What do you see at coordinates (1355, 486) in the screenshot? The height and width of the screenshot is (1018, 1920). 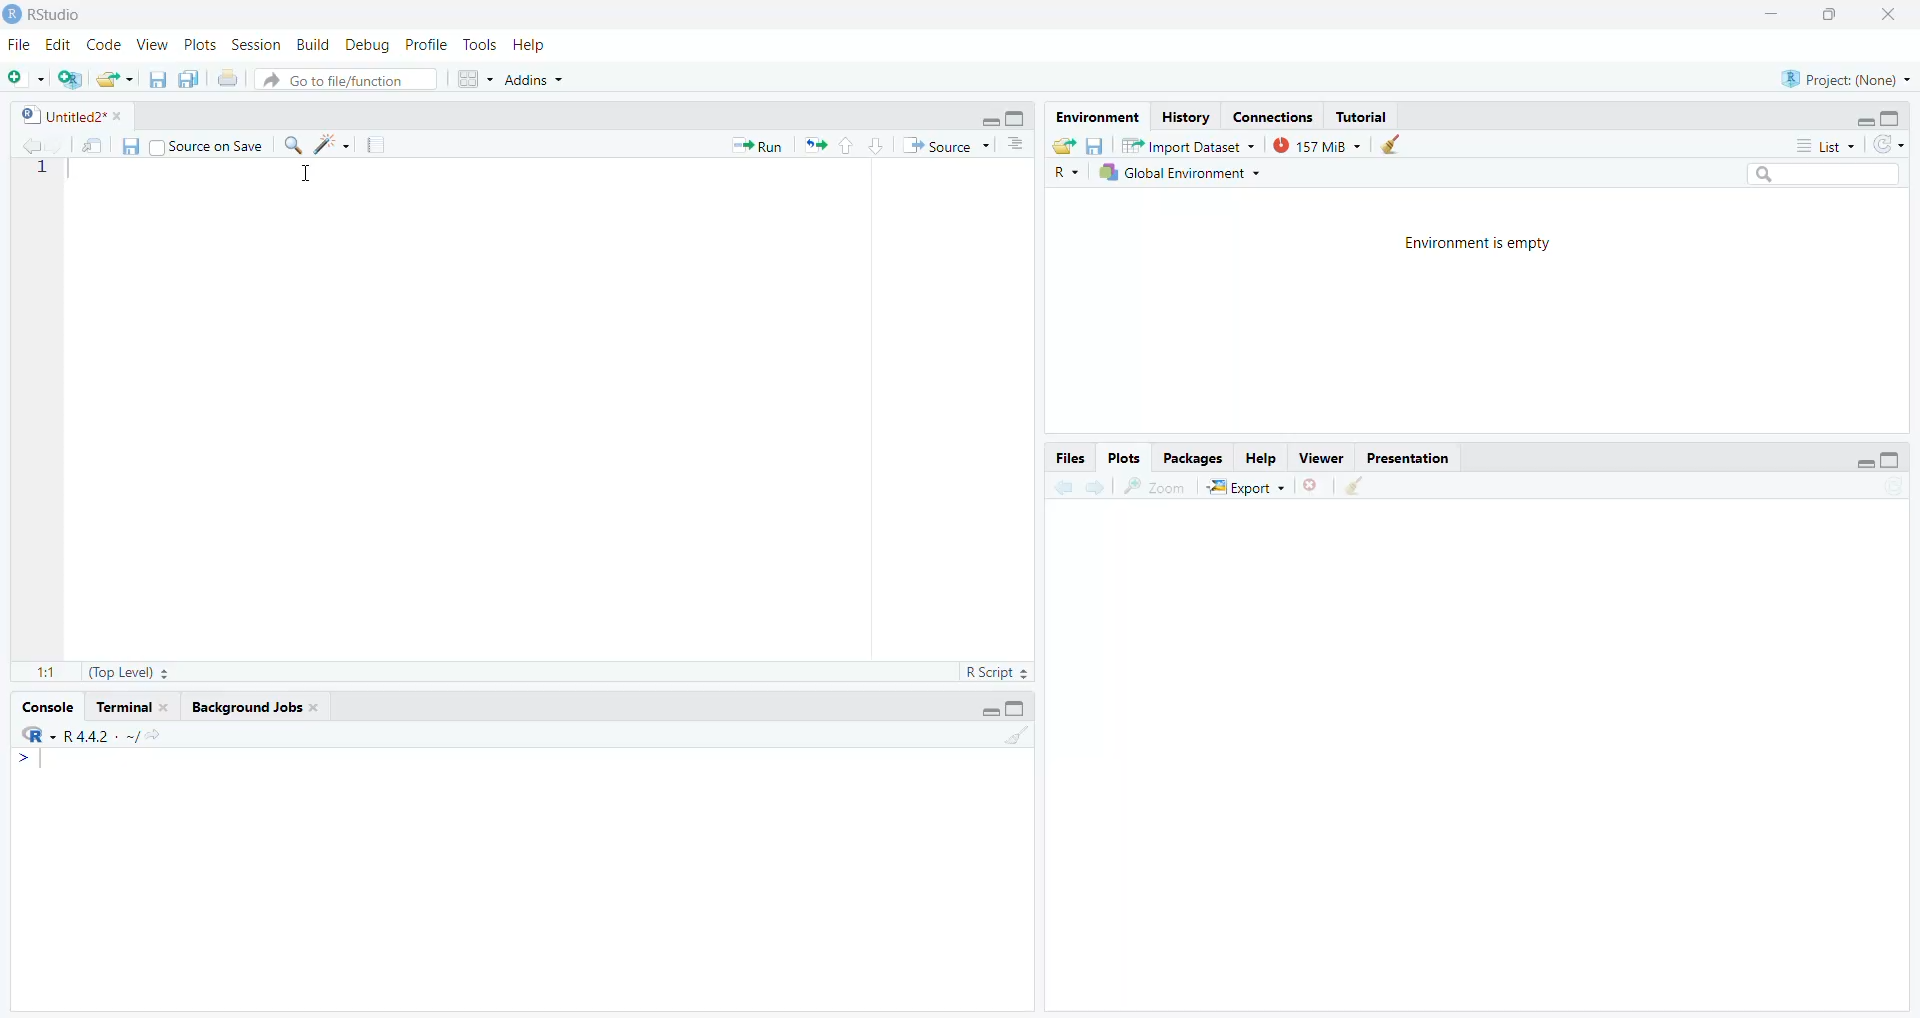 I see `clear all plots` at bounding box center [1355, 486].